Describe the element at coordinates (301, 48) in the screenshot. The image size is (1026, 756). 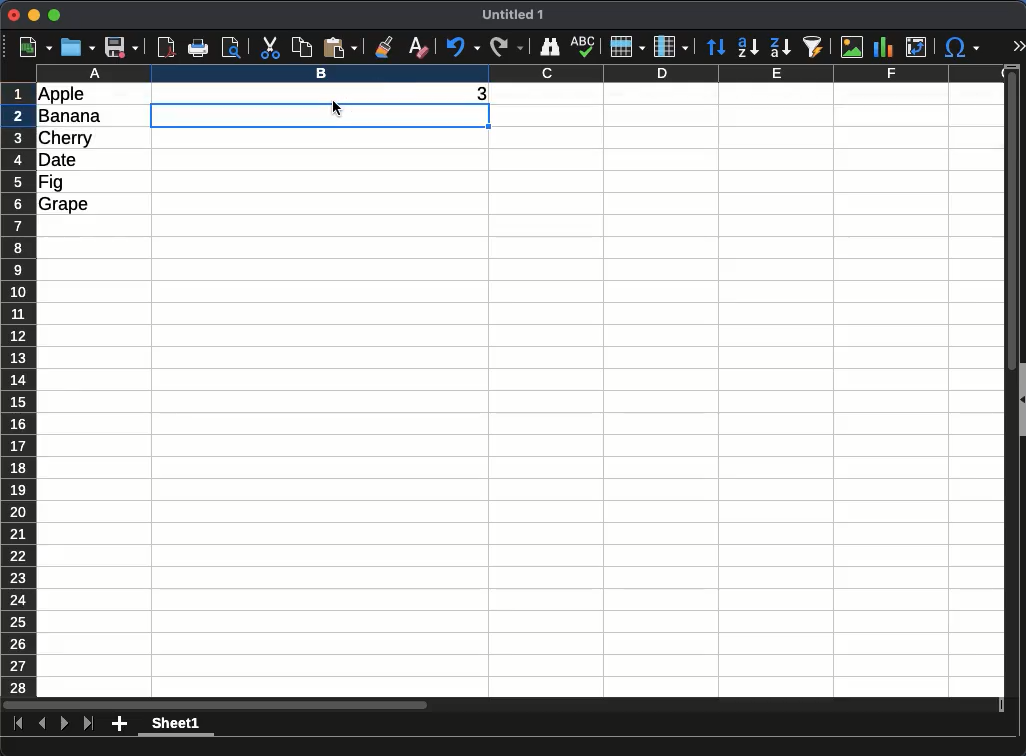
I see `copy` at that location.